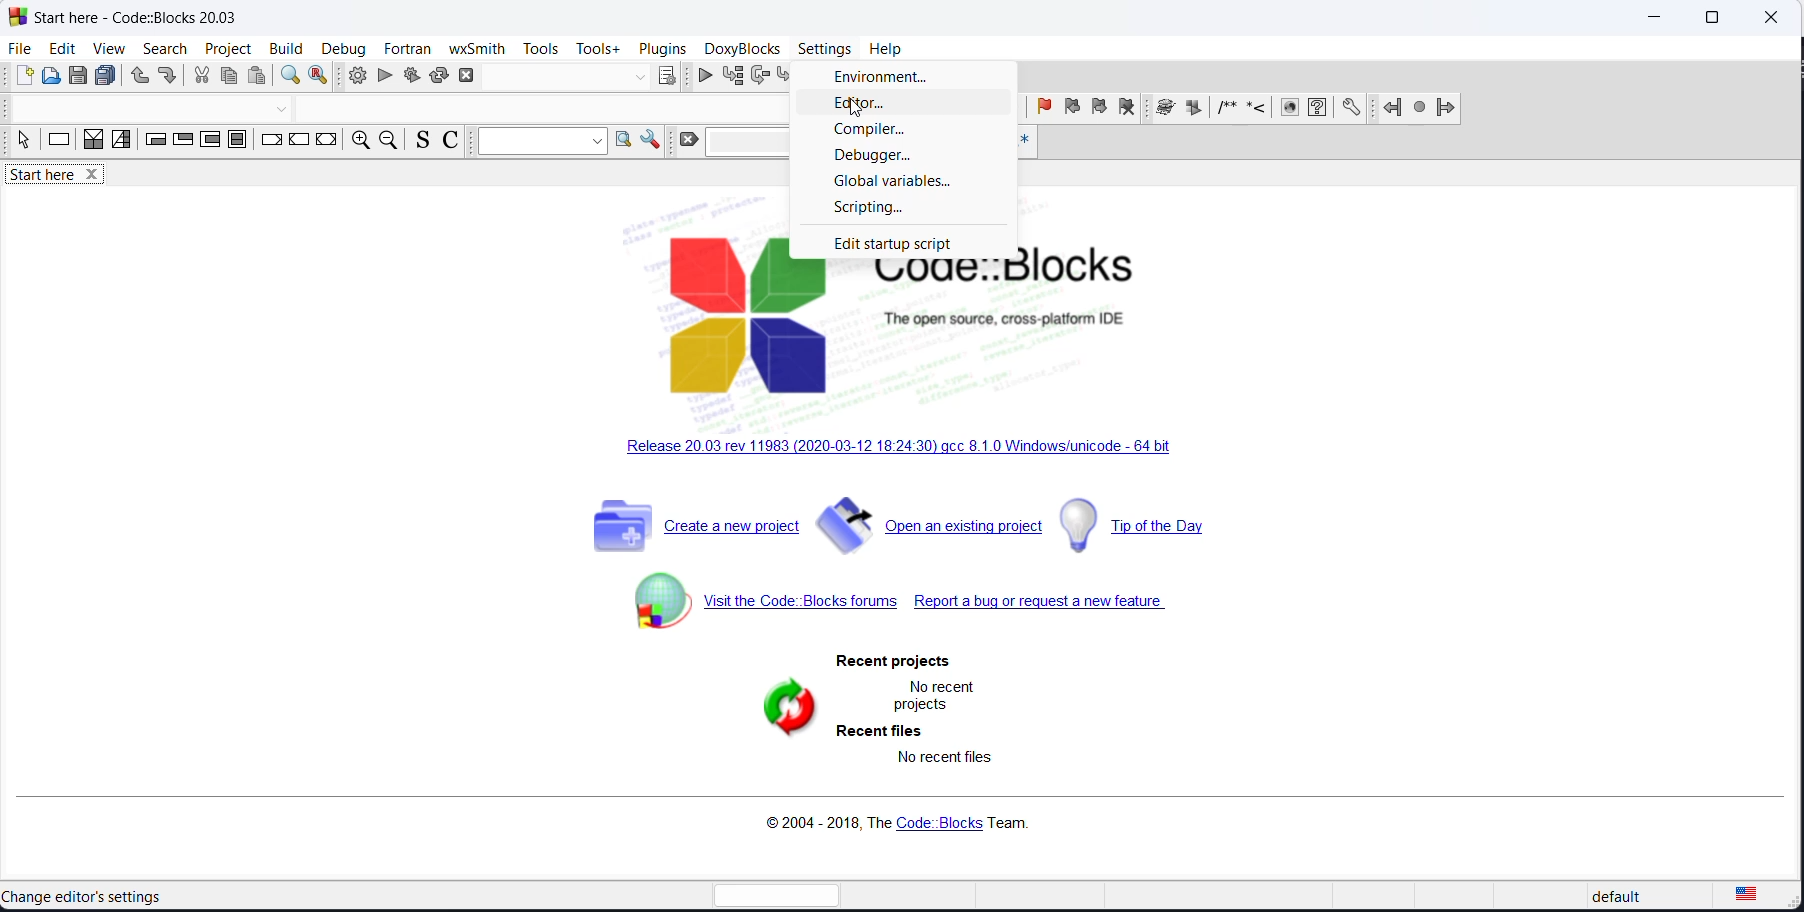 This screenshot has width=1804, height=912. Describe the element at coordinates (418, 143) in the screenshot. I see `source comments` at that location.